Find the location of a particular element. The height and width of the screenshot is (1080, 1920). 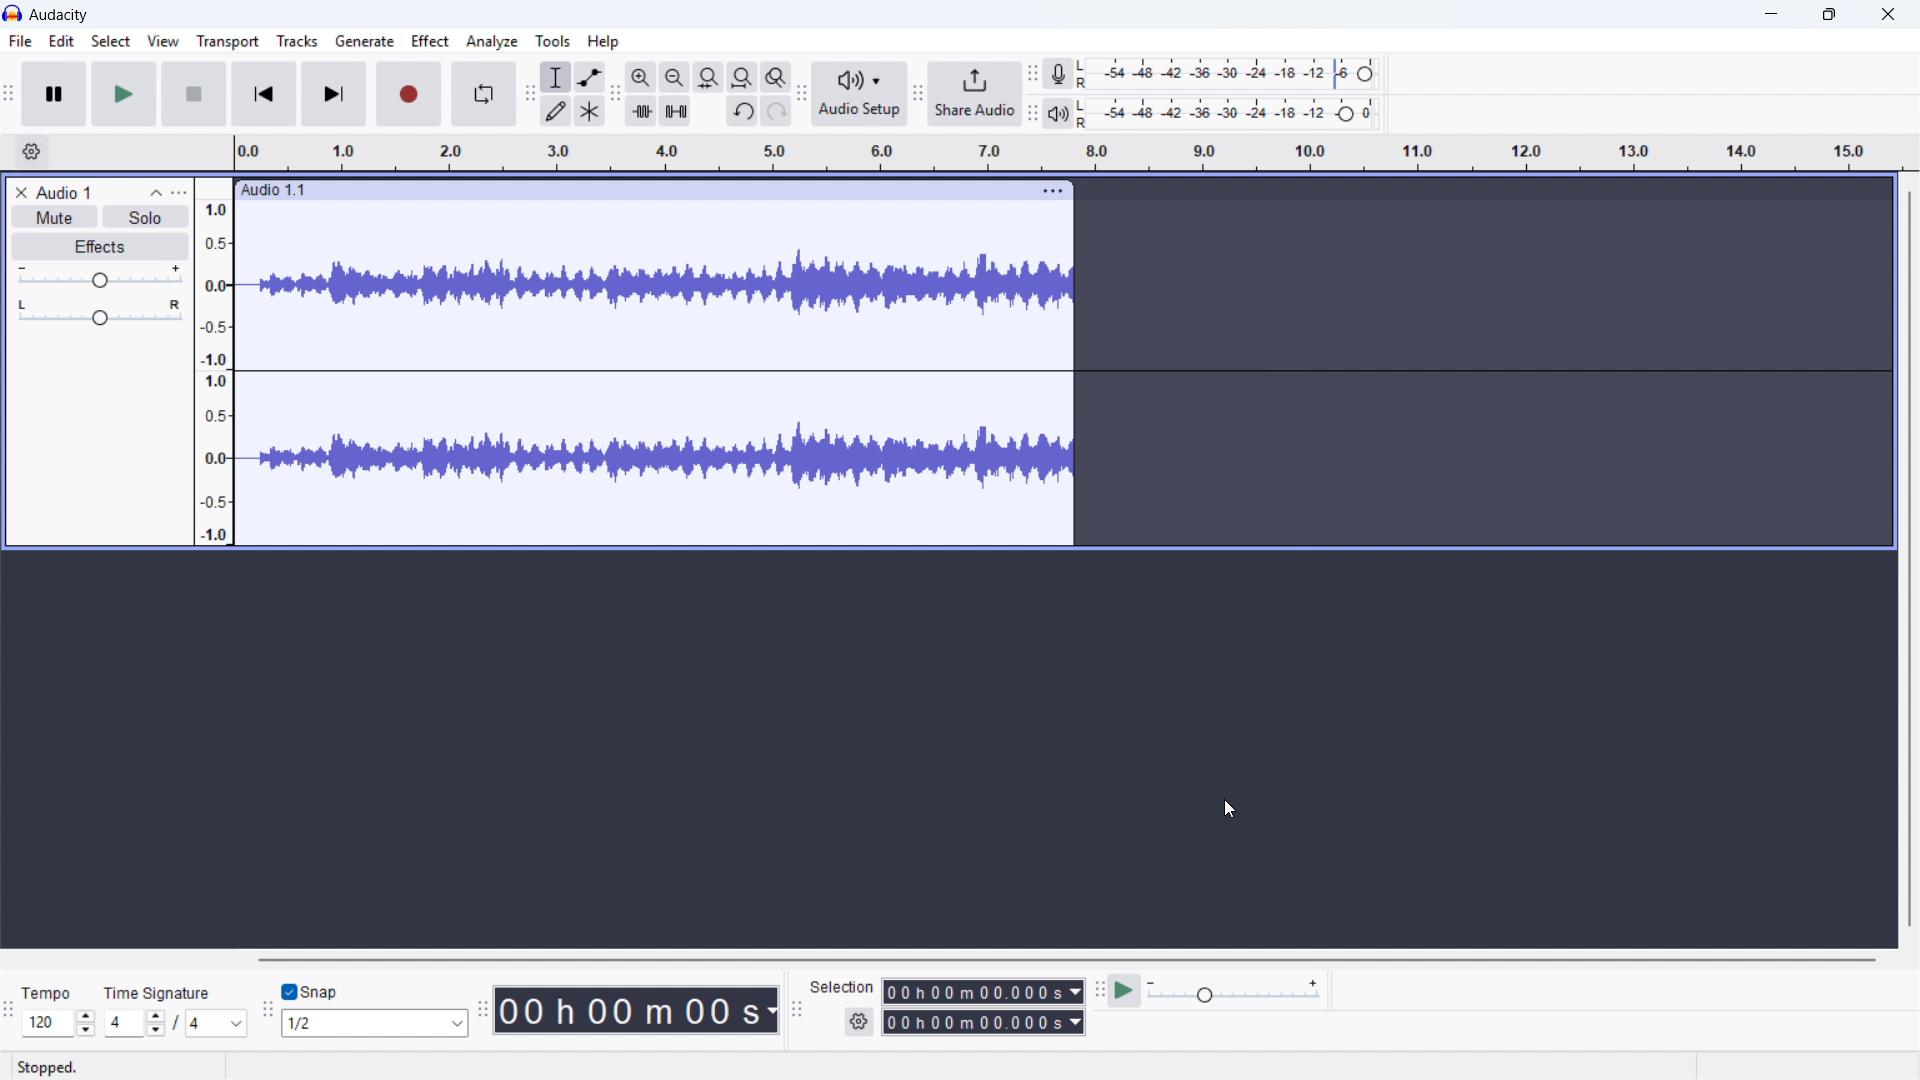

Timeline  is located at coordinates (1069, 153).